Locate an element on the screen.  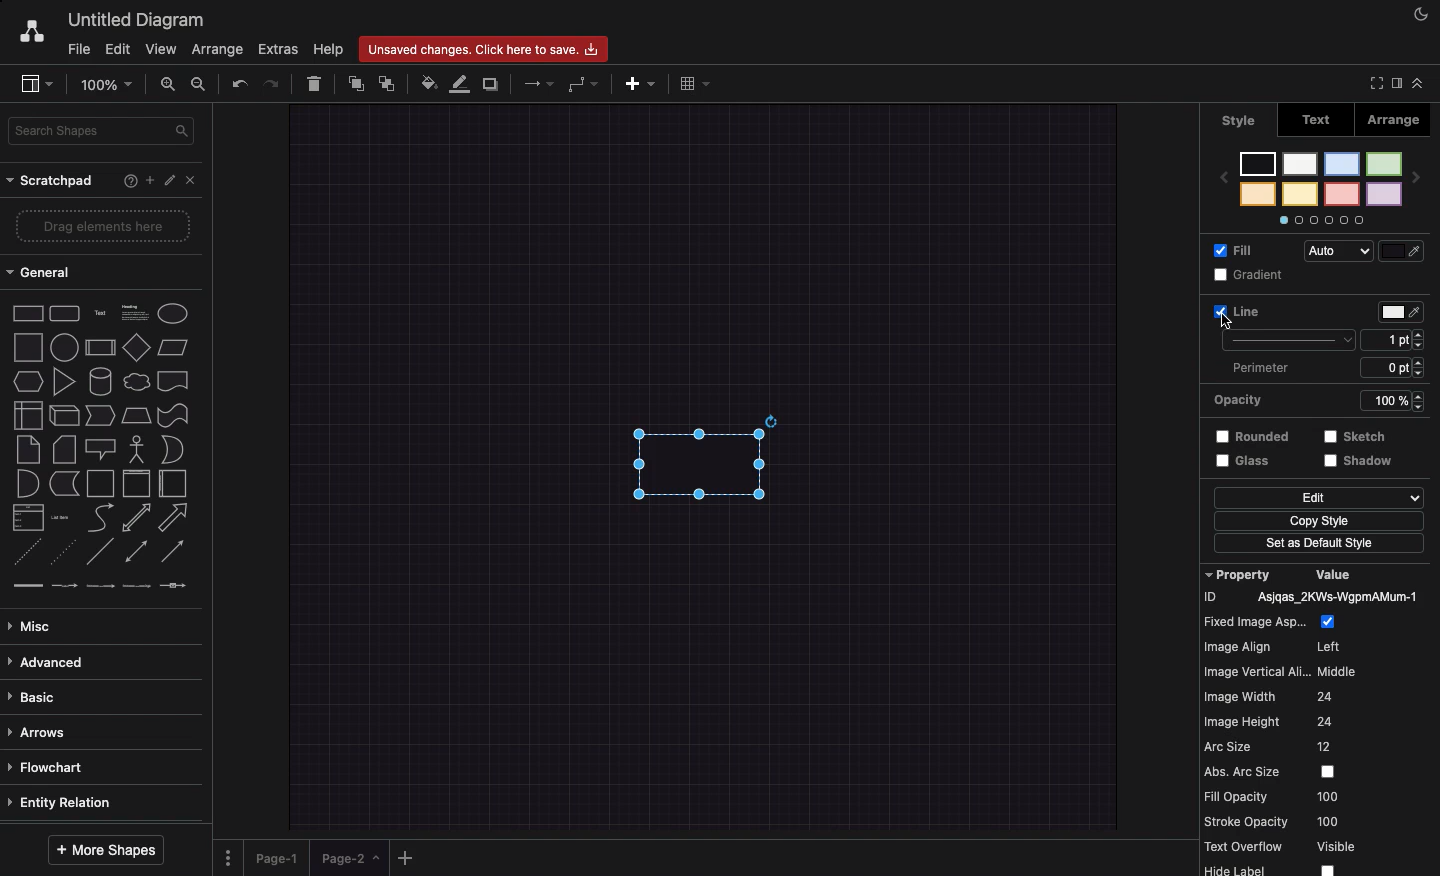
Perimeter is located at coordinates (1259, 368).